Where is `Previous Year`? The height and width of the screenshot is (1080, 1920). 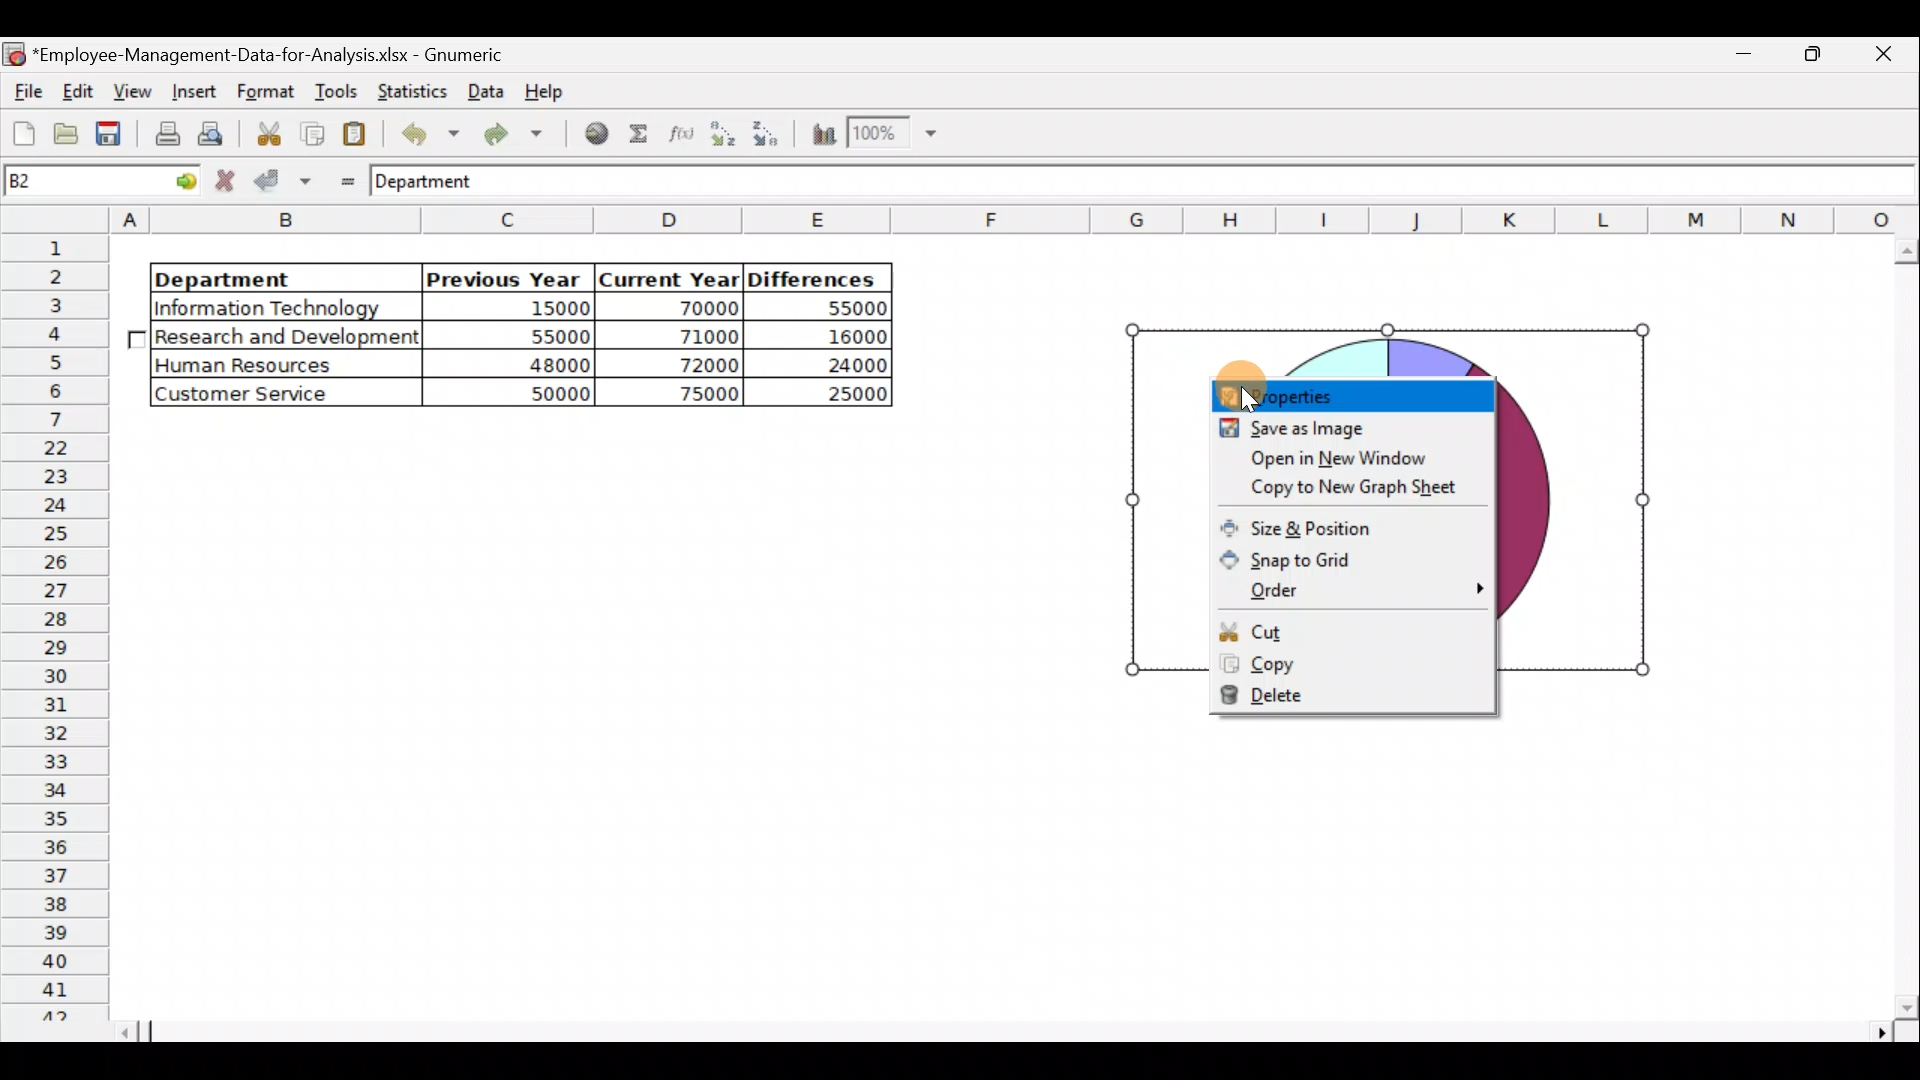 Previous Year is located at coordinates (504, 275).